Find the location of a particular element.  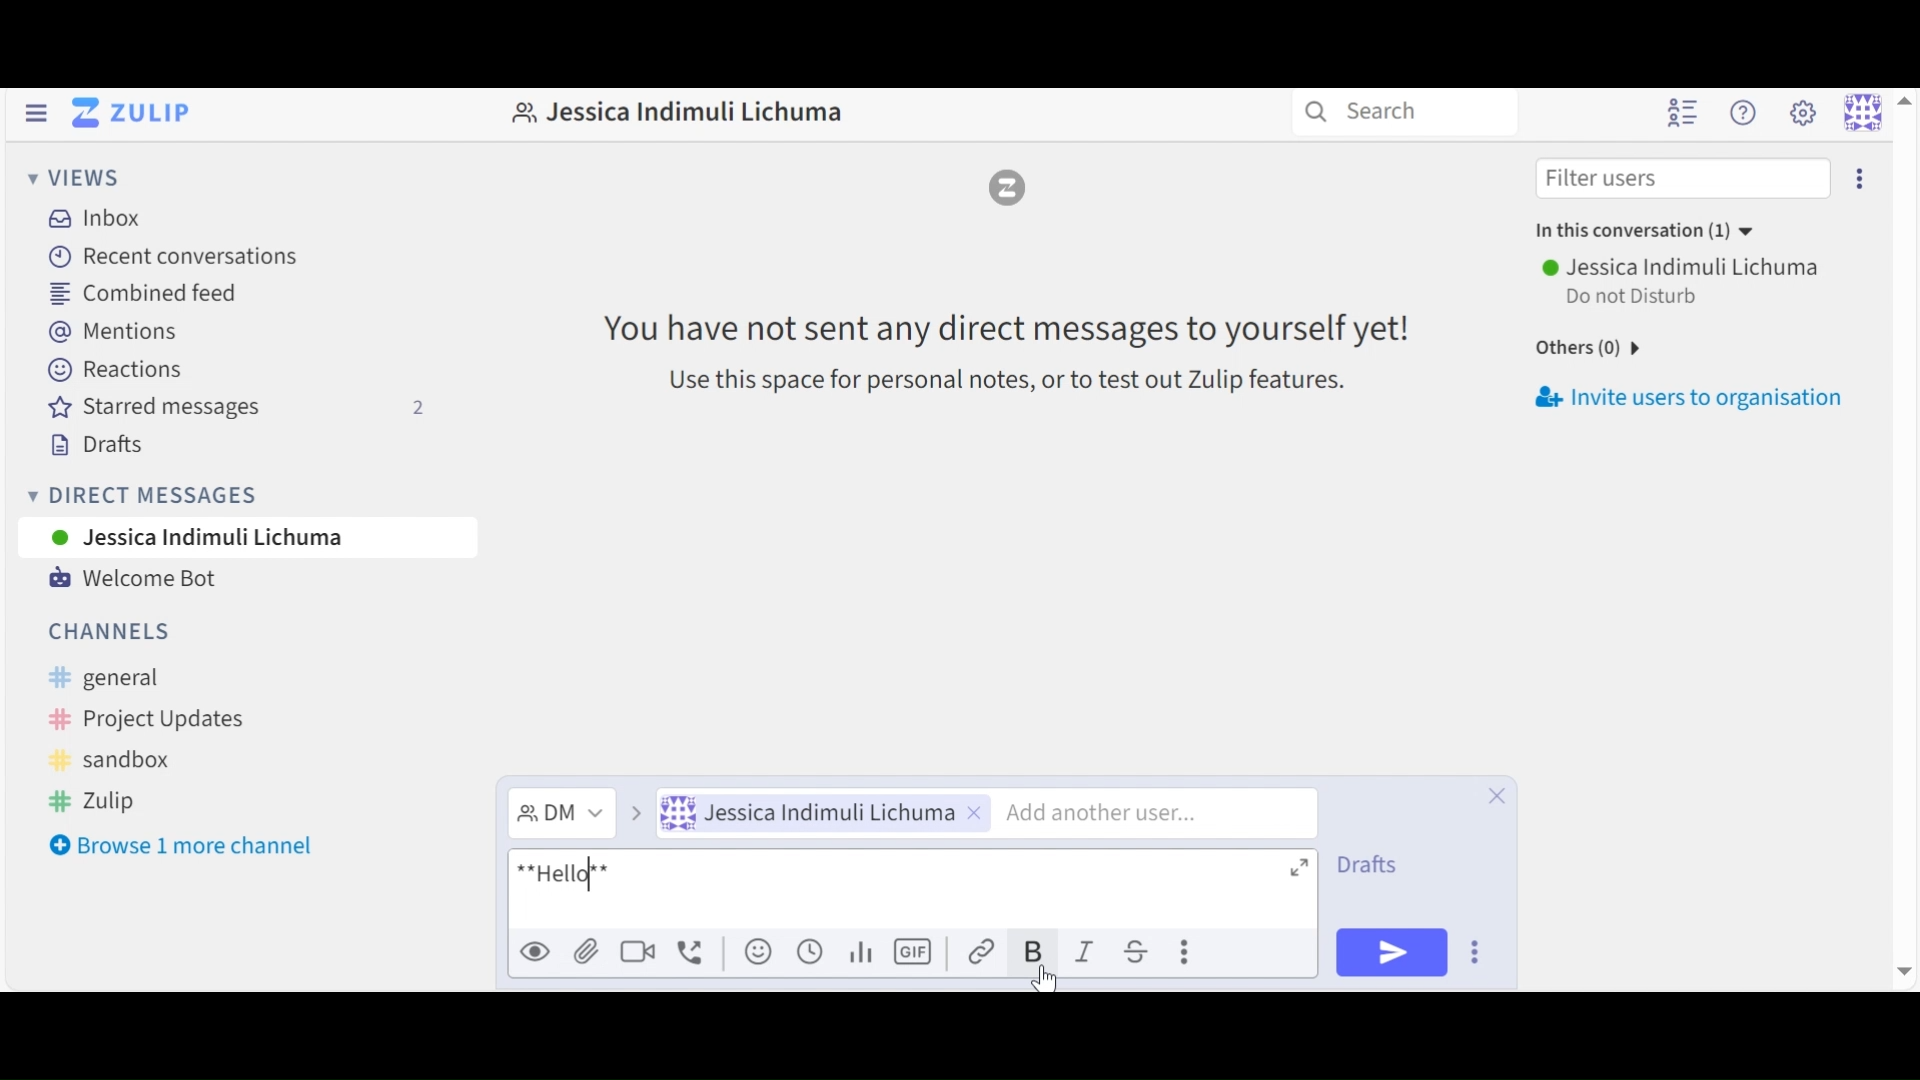

Project Updates is located at coordinates (141, 719).